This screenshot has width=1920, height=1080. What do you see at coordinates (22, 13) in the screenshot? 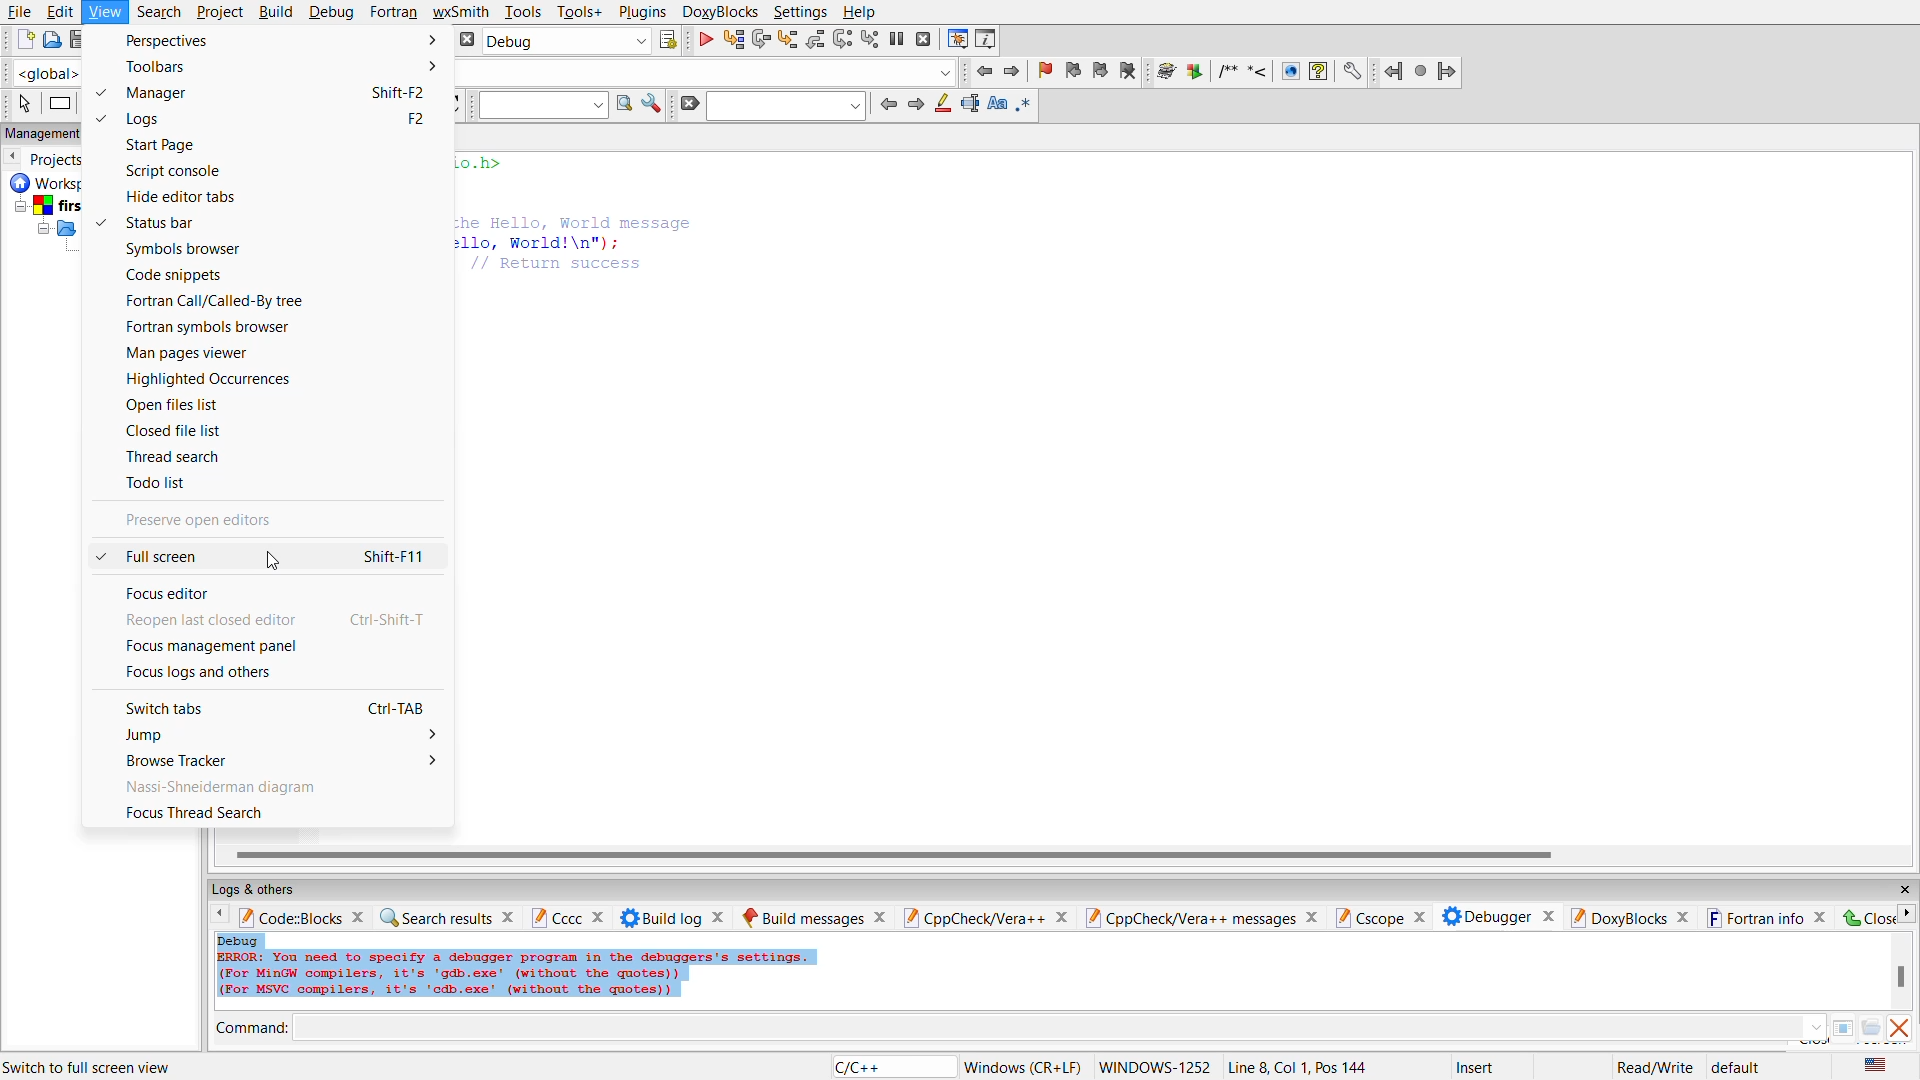
I see `file` at bounding box center [22, 13].